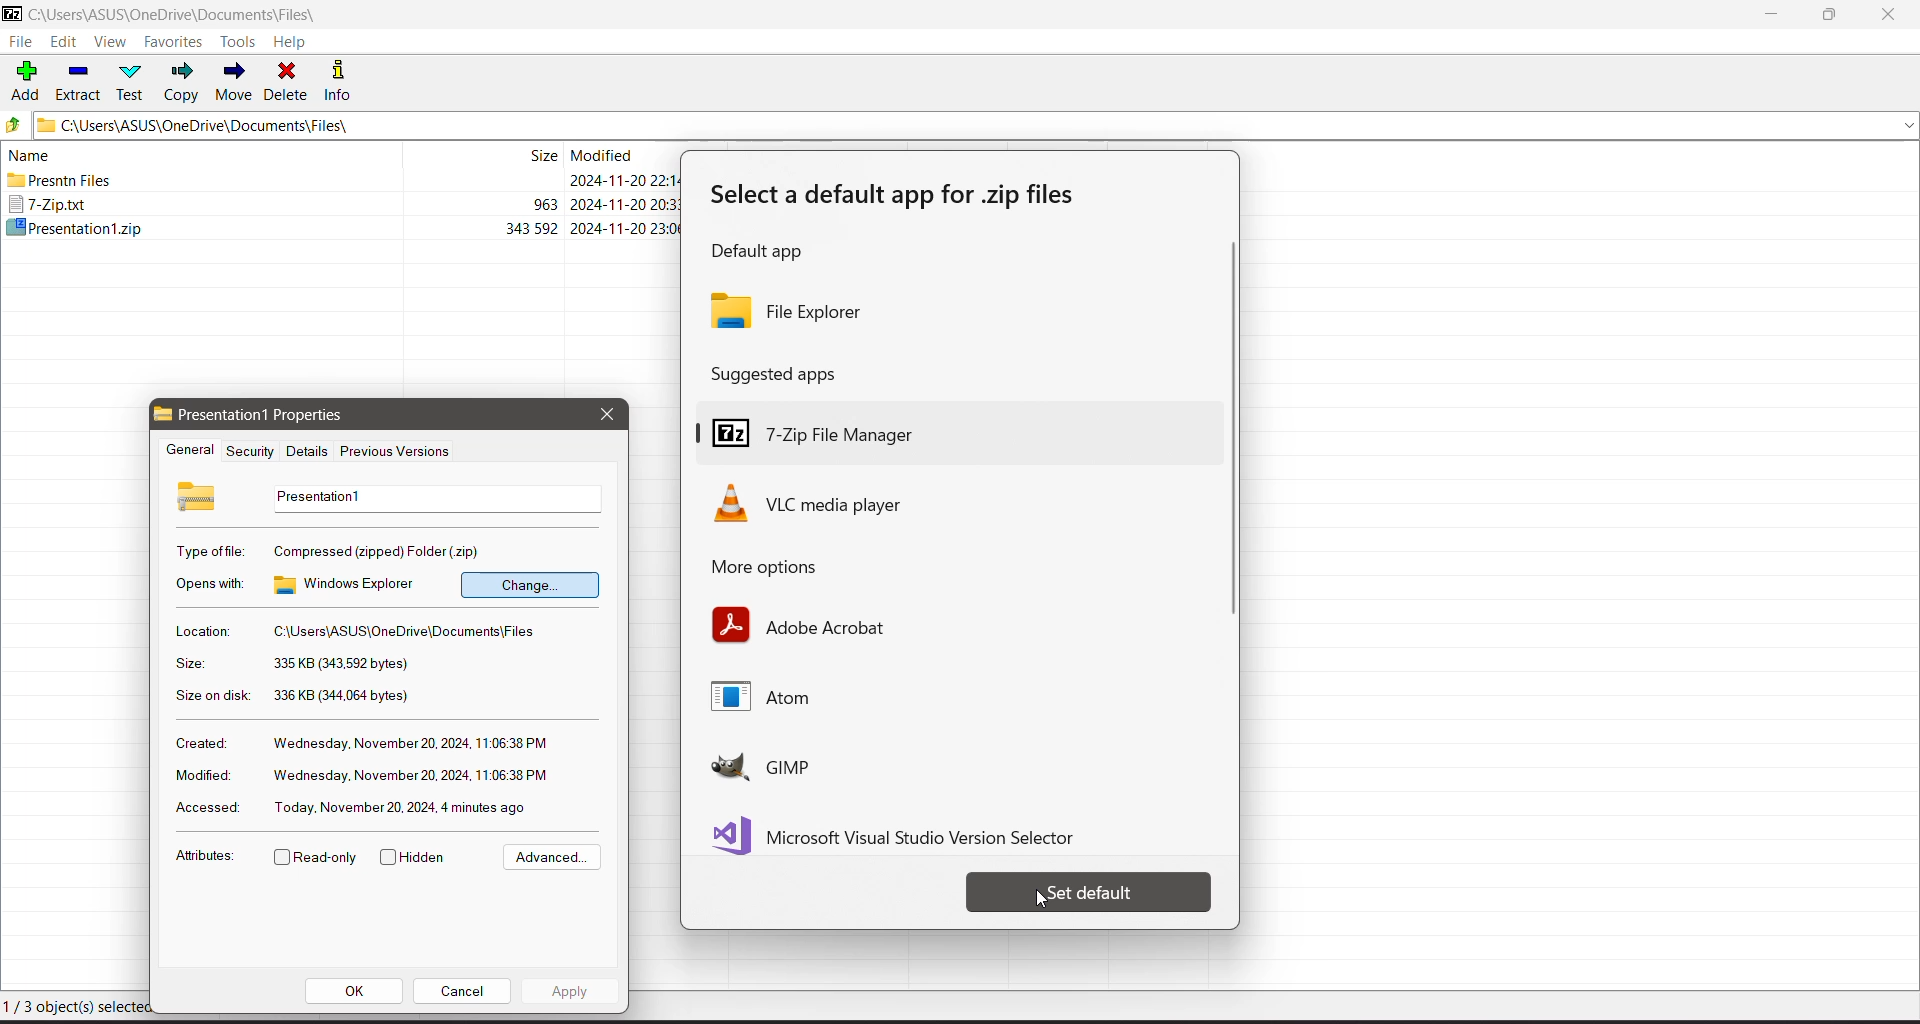 The image size is (1920, 1024). I want to click on Extract, so click(79, 80).